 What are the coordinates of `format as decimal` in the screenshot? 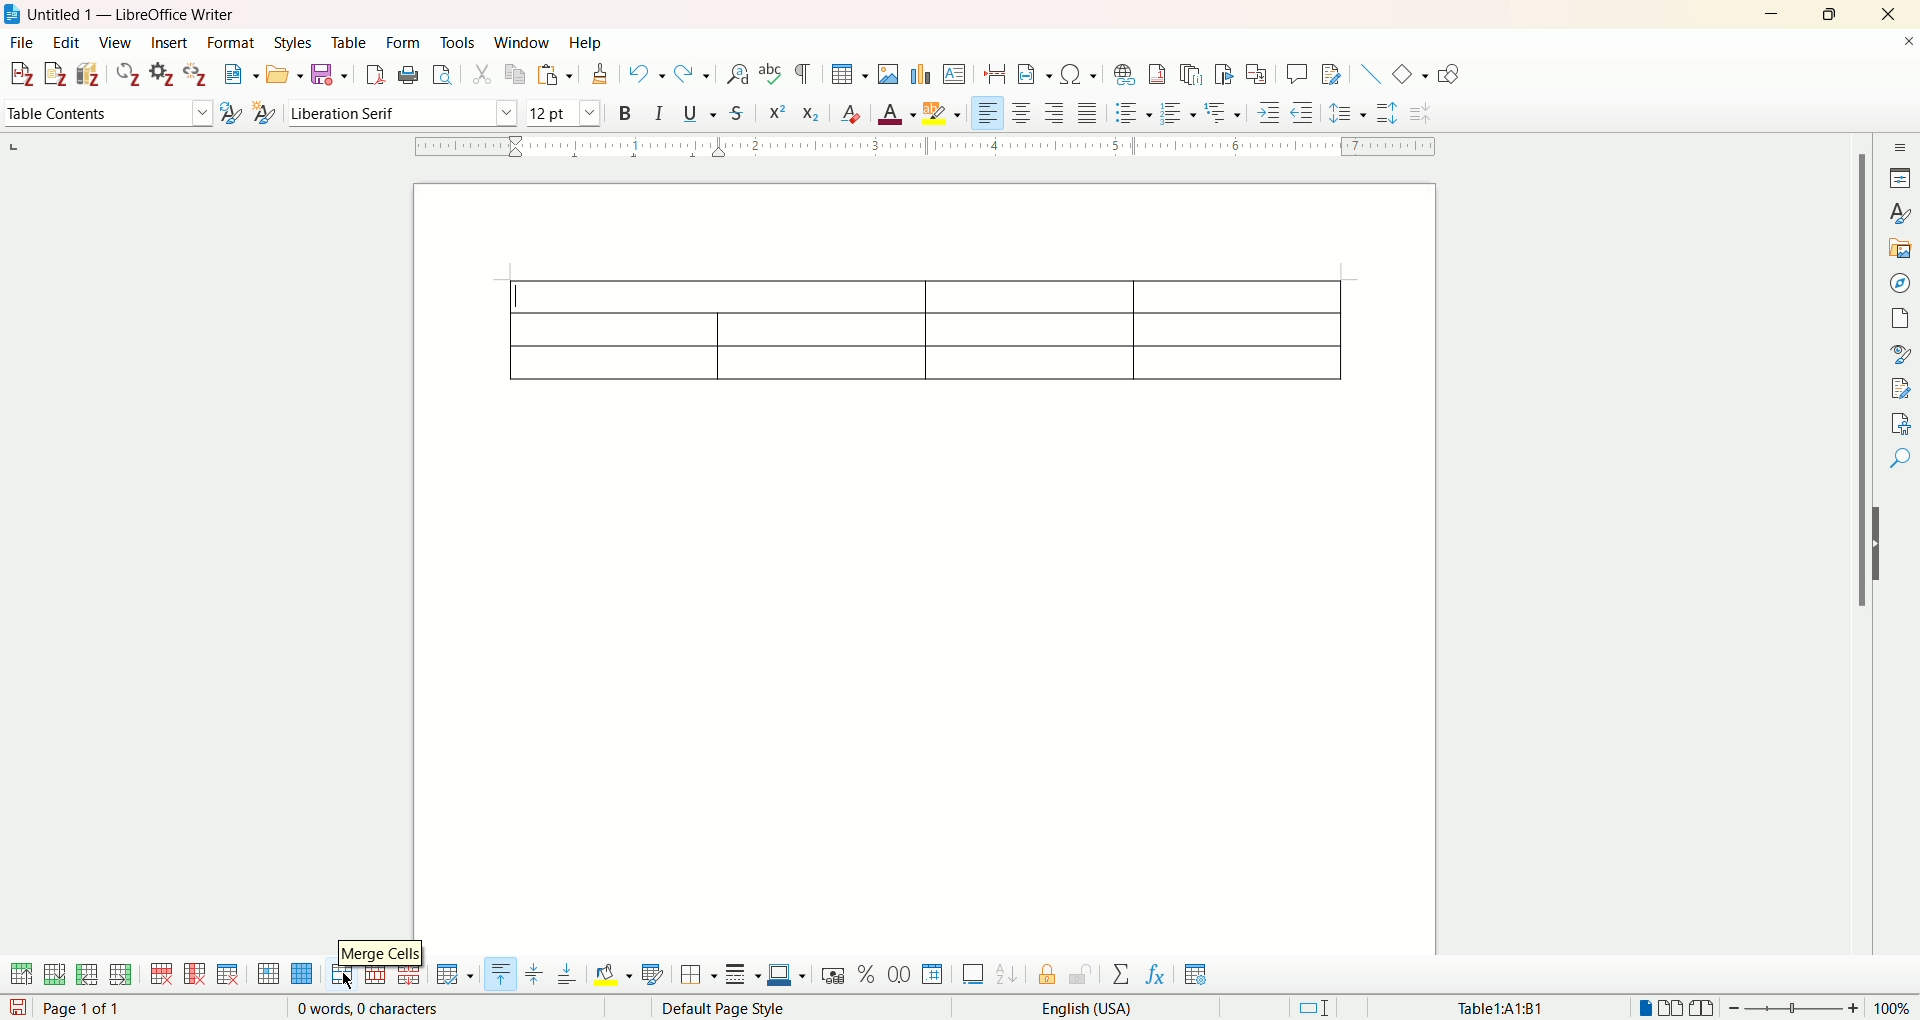 It's located at (904, 975).